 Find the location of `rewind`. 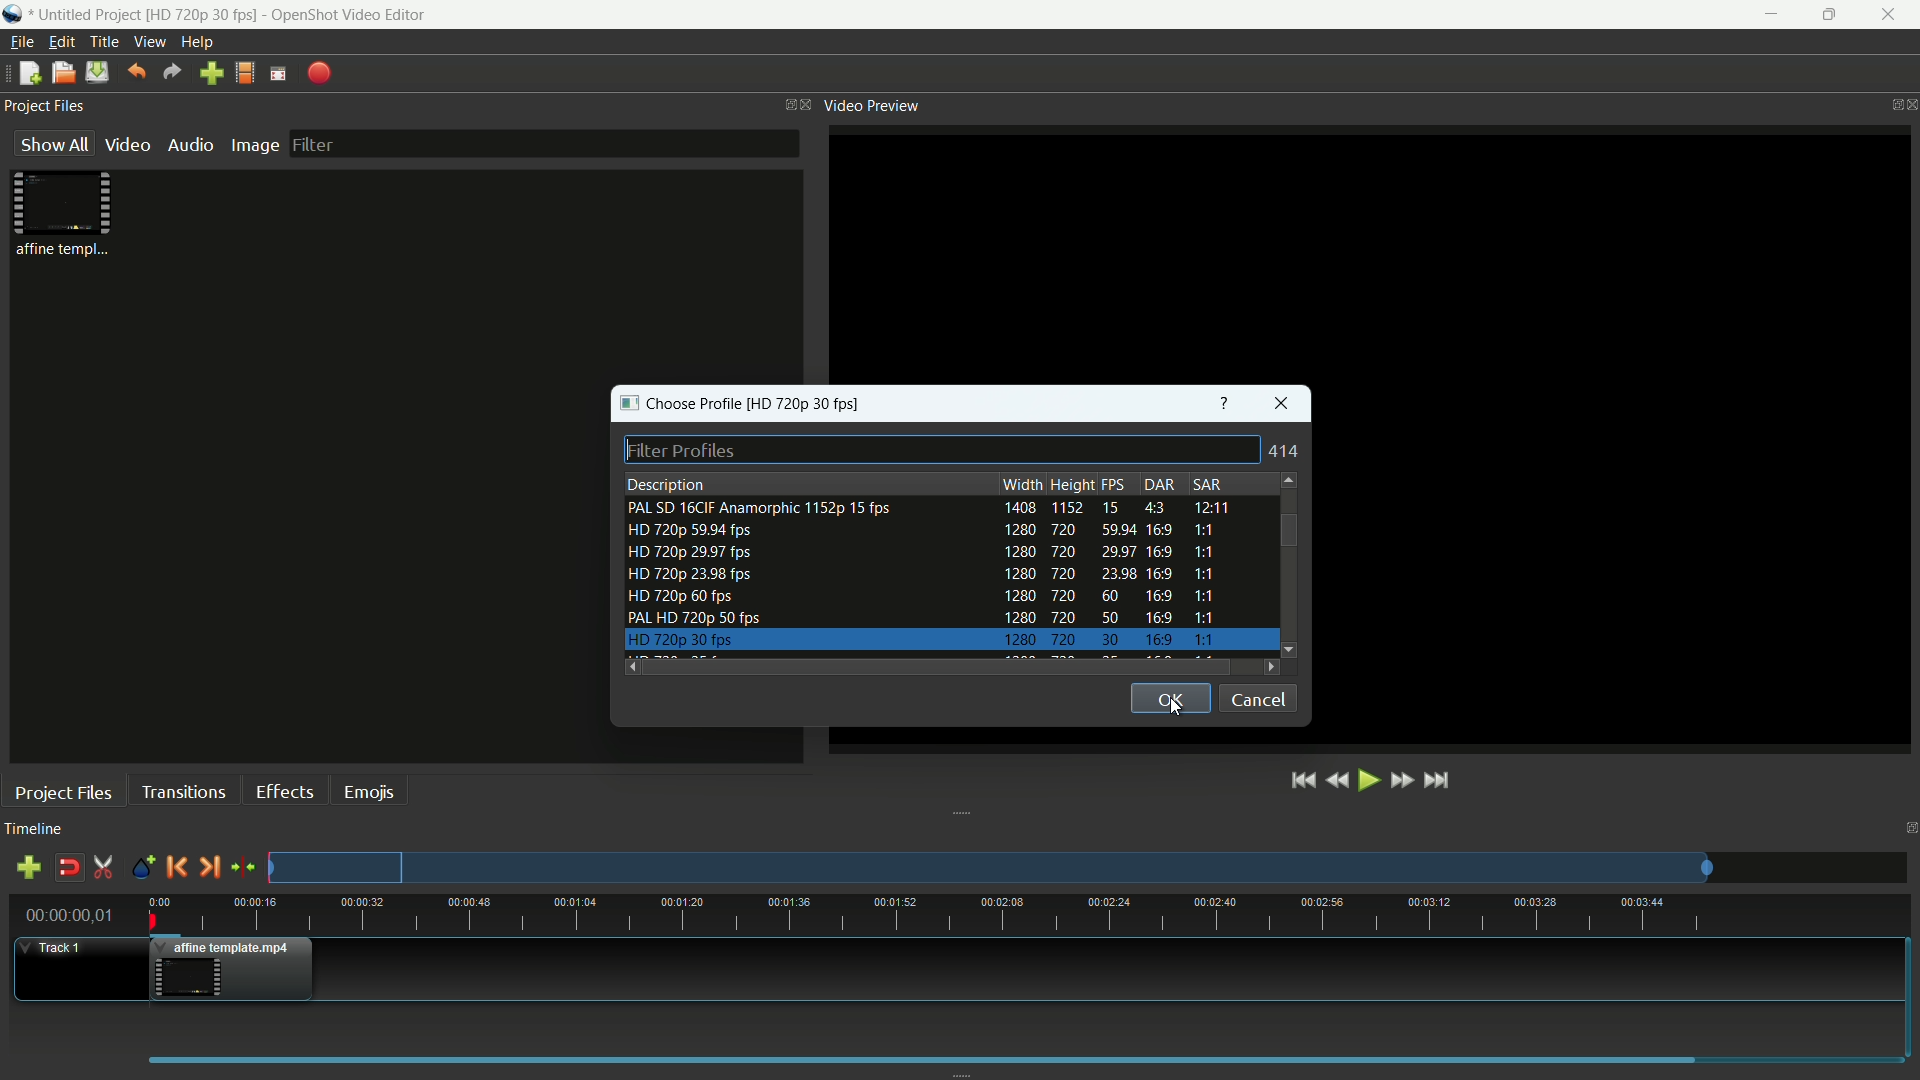

rewind is located at coordinates (1336, 780).